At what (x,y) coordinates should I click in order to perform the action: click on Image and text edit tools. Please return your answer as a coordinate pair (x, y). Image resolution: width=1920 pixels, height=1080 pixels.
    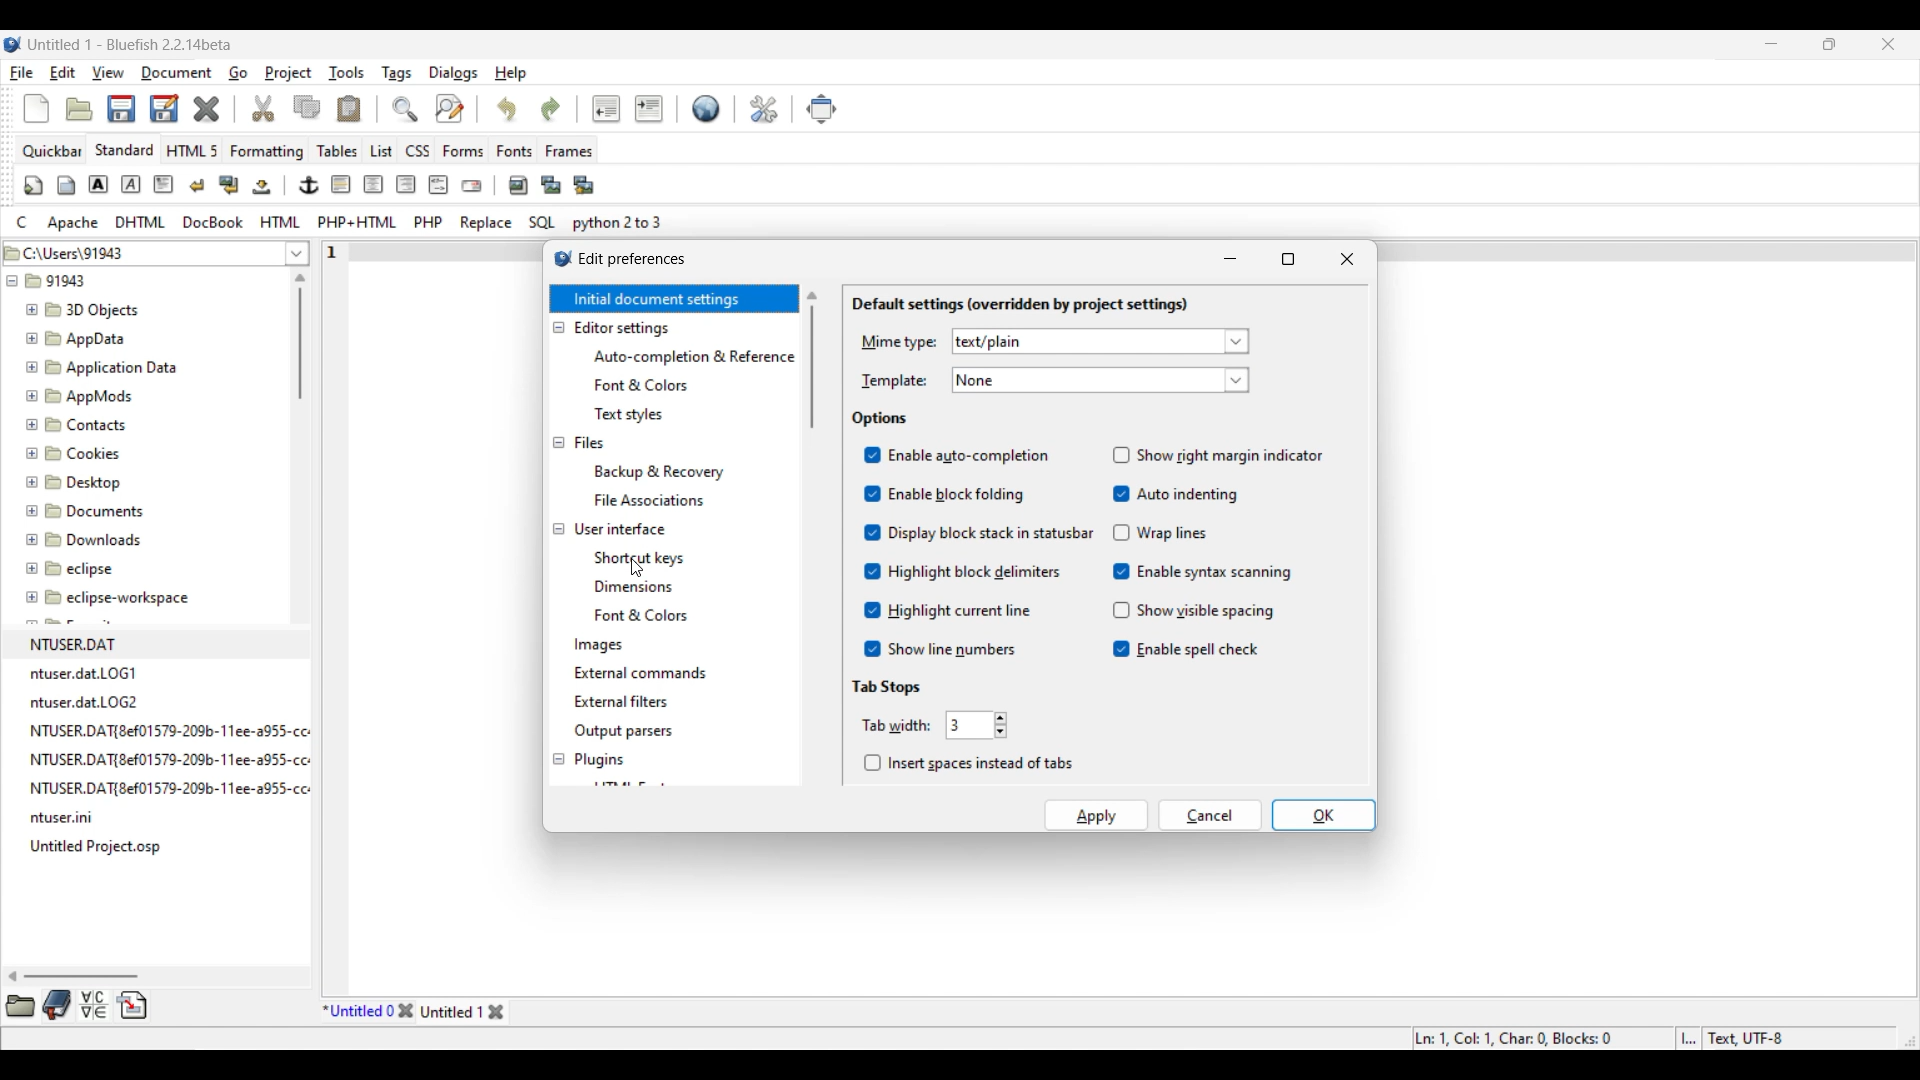
    Looking at the image, I should click on (310, 185).